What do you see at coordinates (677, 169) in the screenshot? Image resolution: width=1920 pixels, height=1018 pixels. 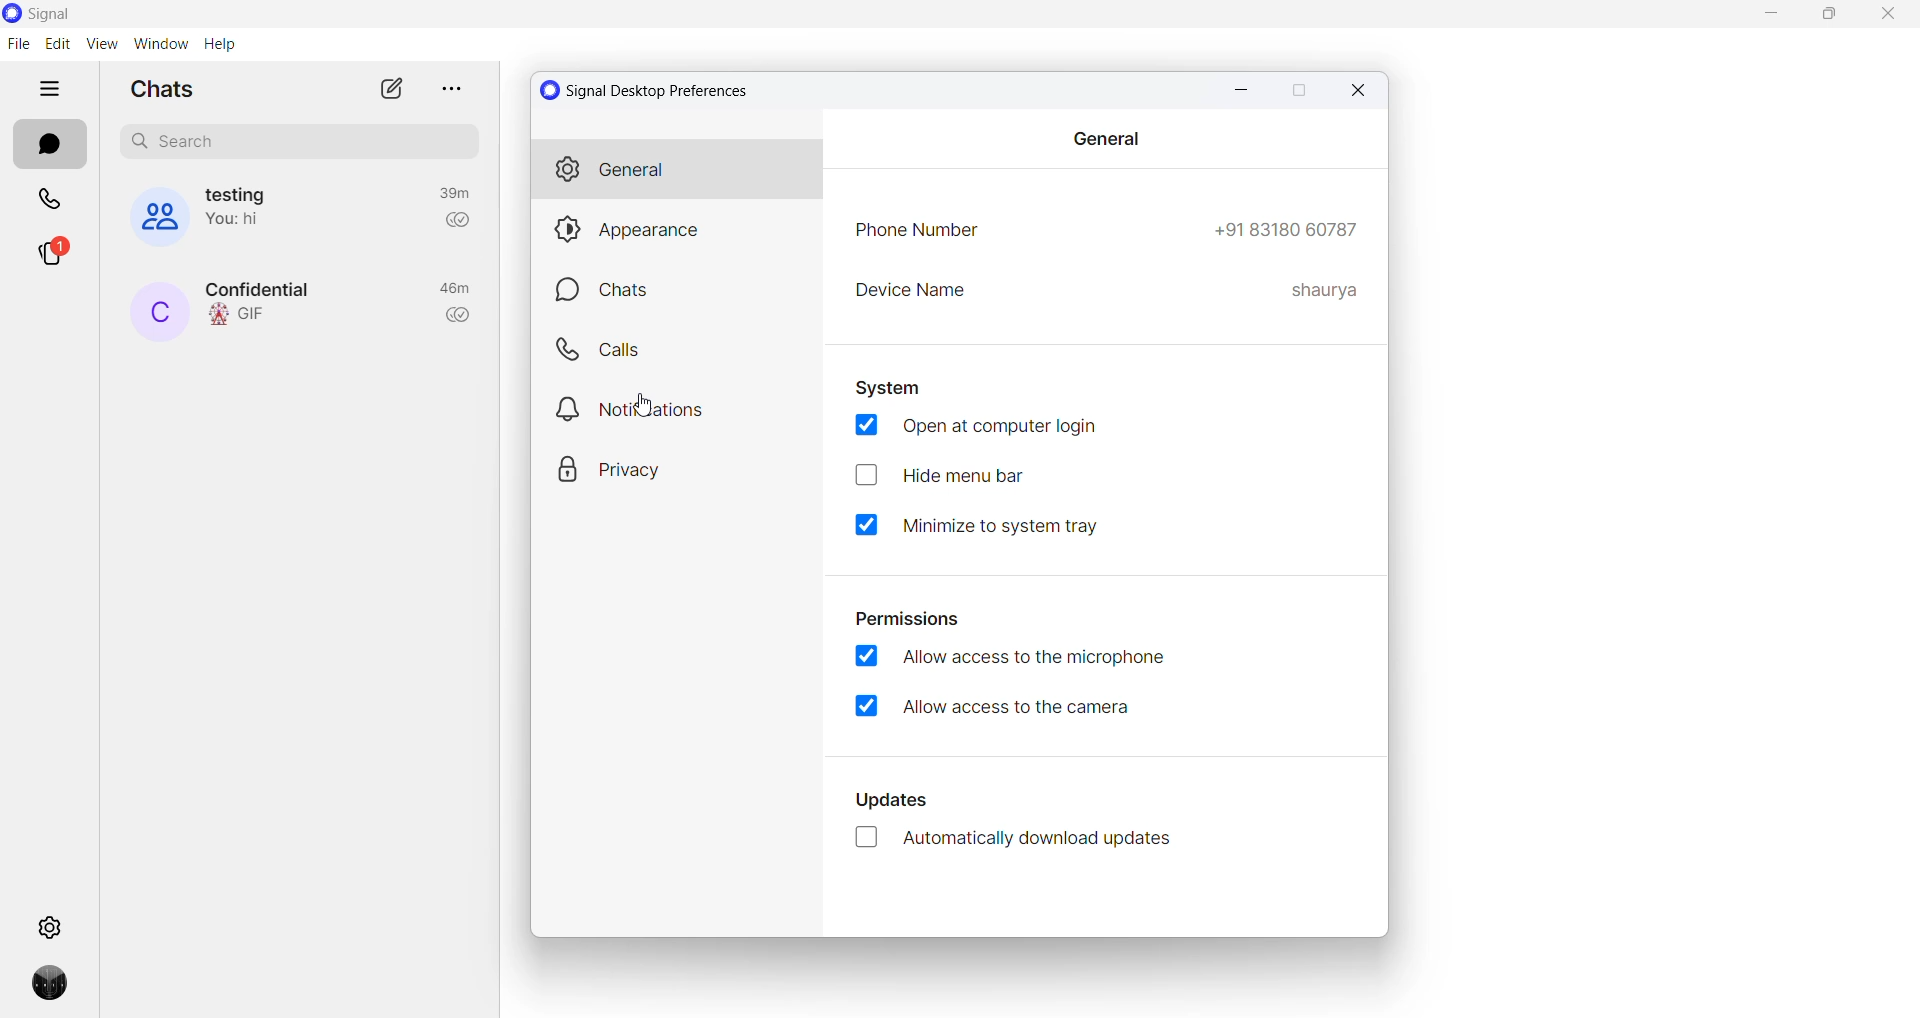 I see `general` at bounding box center [677, 169].